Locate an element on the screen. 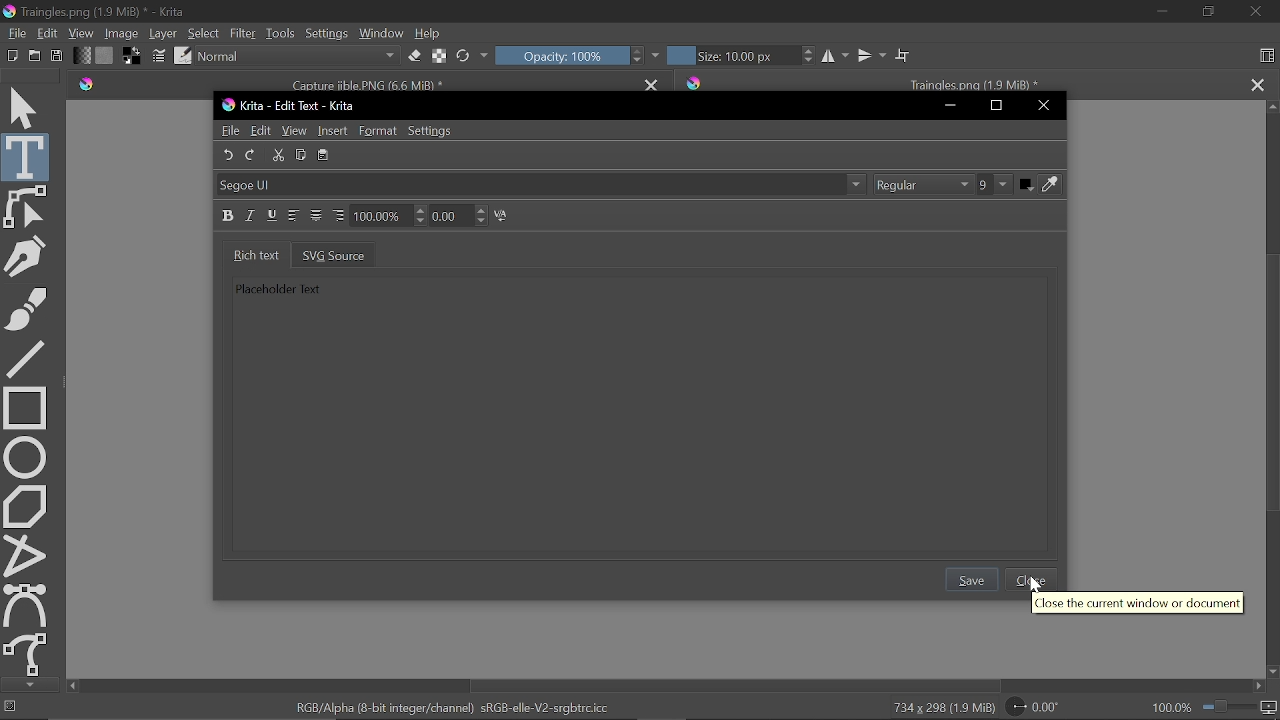  Select is located at coordinates (204, 32).